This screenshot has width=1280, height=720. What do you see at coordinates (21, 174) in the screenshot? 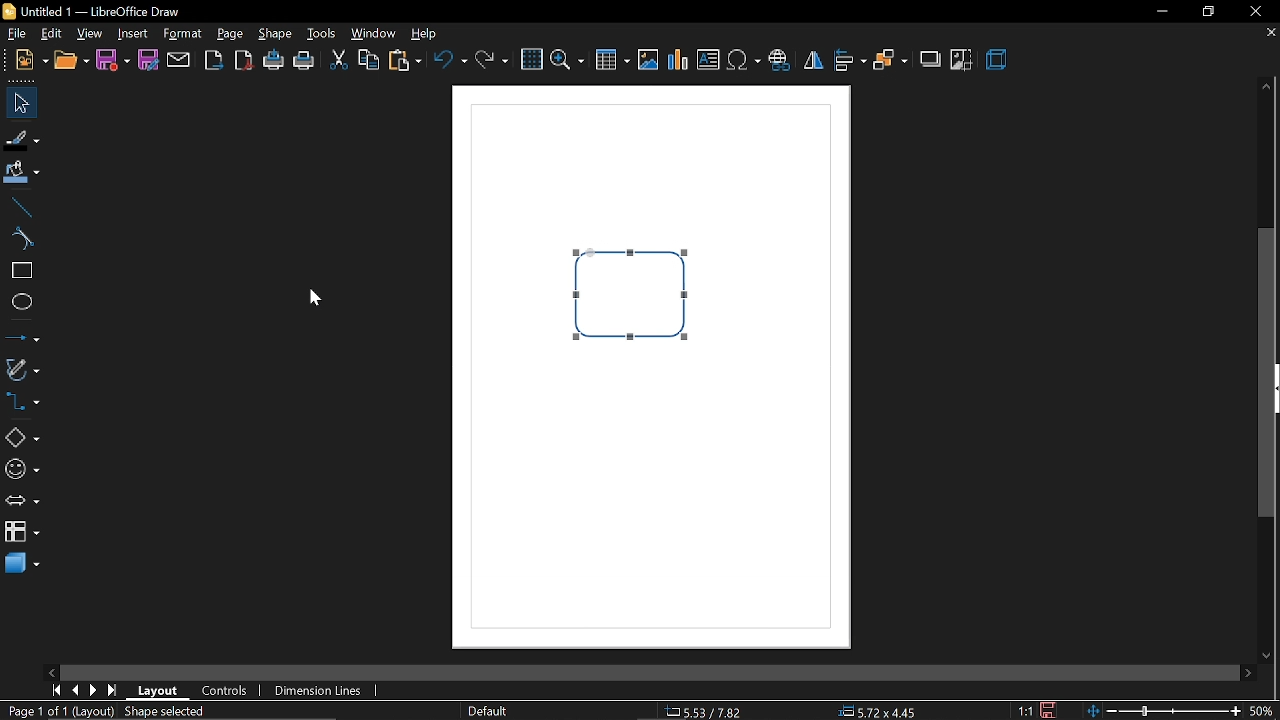
I see `fill color` at bounding box center [21, 174].